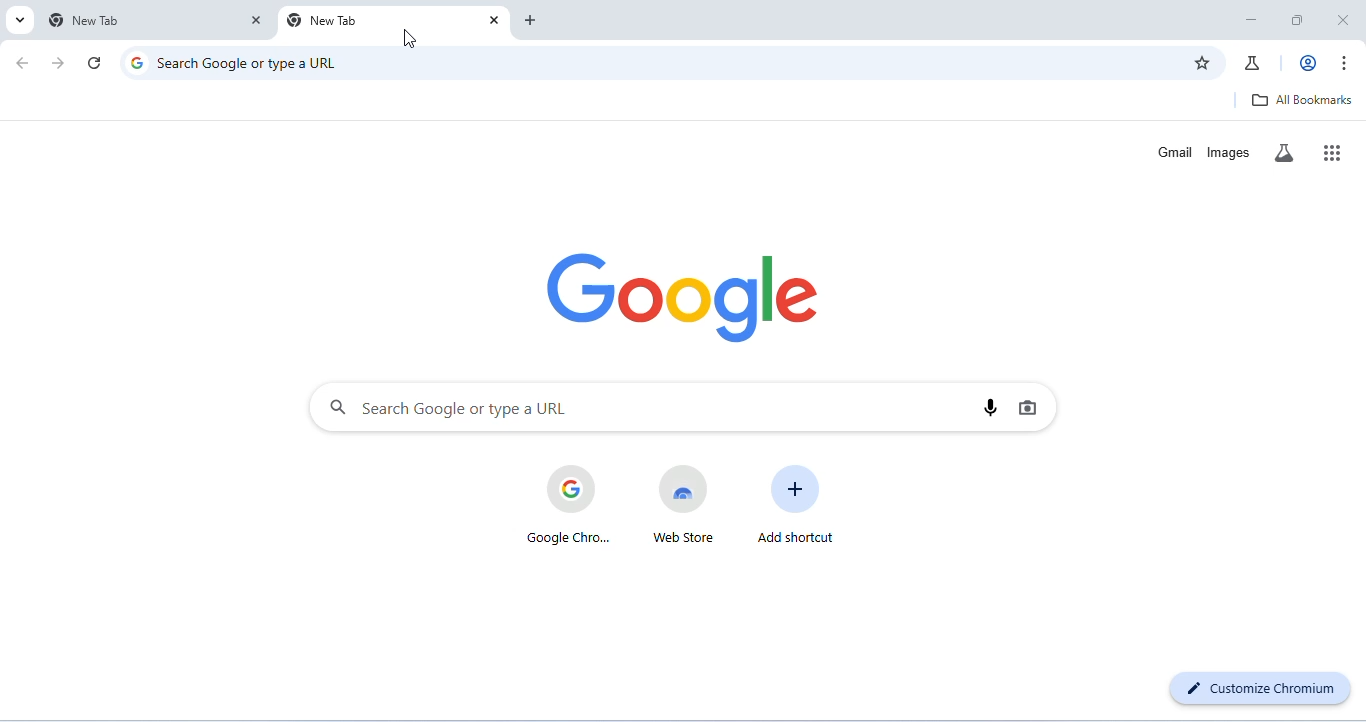  Describe the element at coordinates (448, 407) in the screenshot. I see `search google or type a URL` at that location.